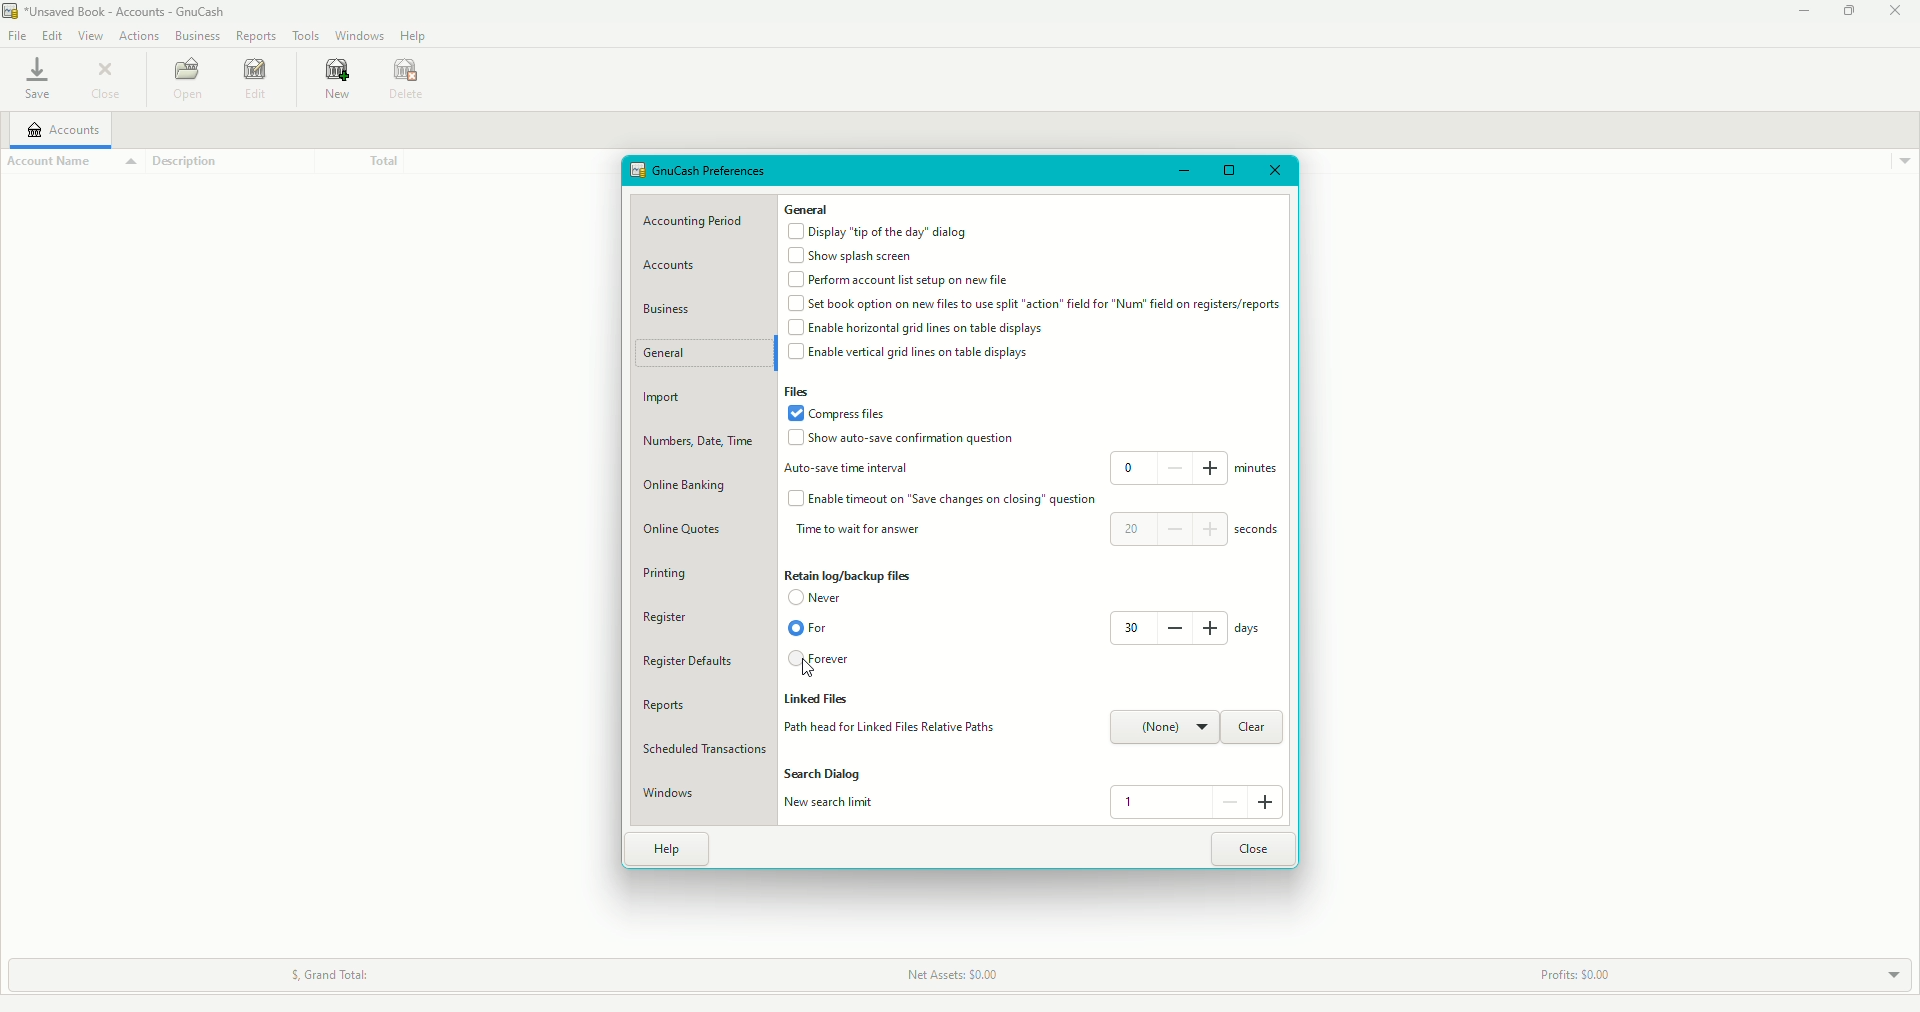 This screenshot has height=1012, width=1920. I want to click on 0, so click(1170, 467).